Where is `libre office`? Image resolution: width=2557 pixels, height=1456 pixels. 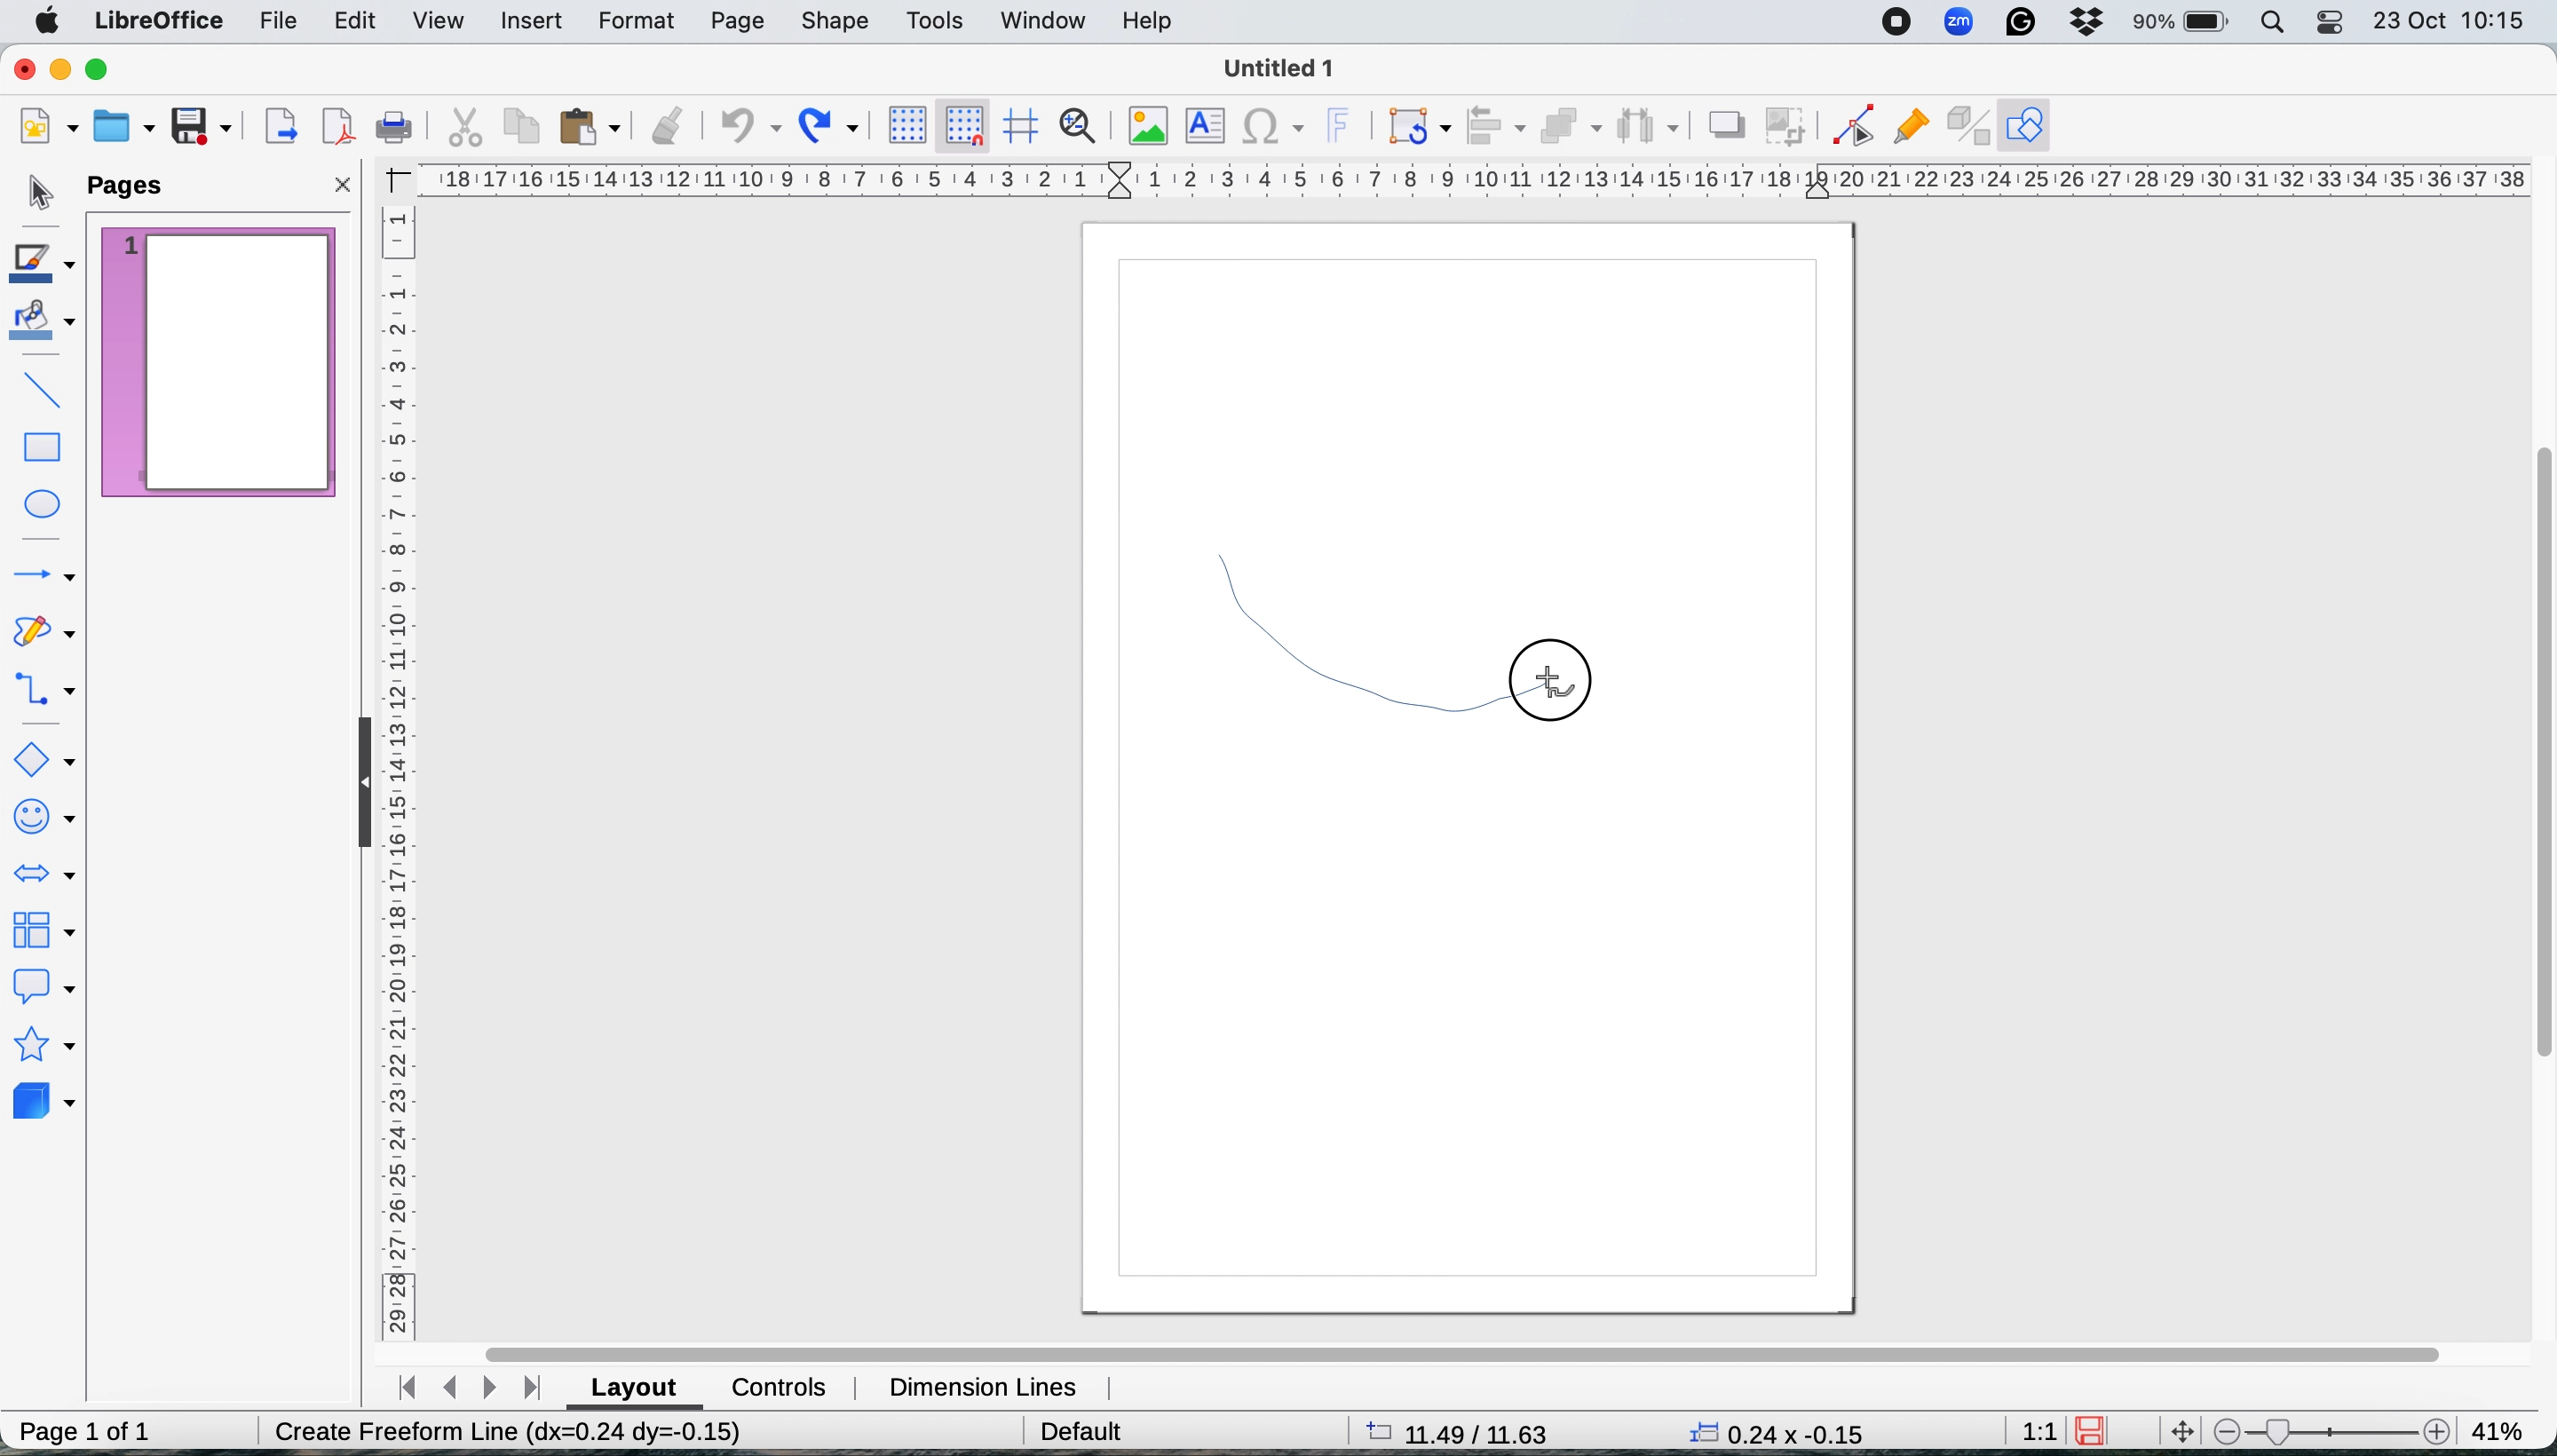 libre office is located at coordinates (162, 23).